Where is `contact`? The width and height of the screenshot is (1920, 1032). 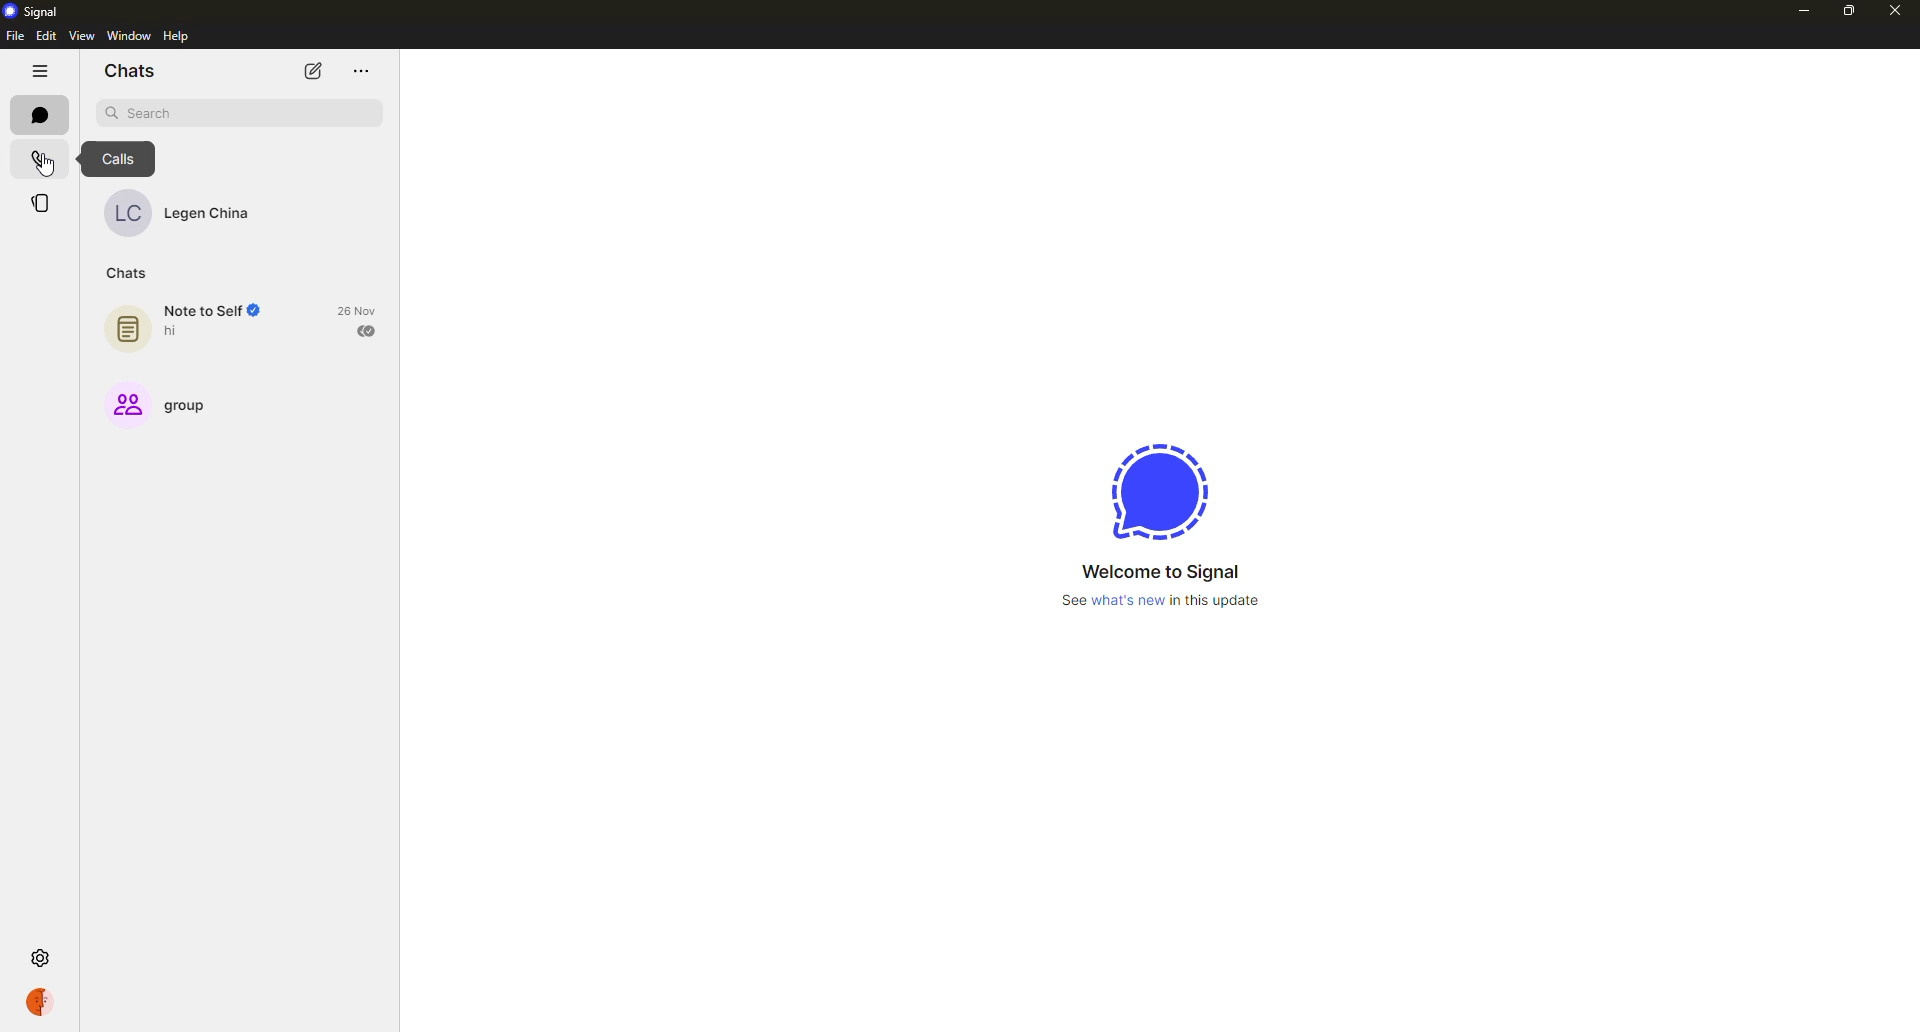
contact is located at coordinates (184, 212).